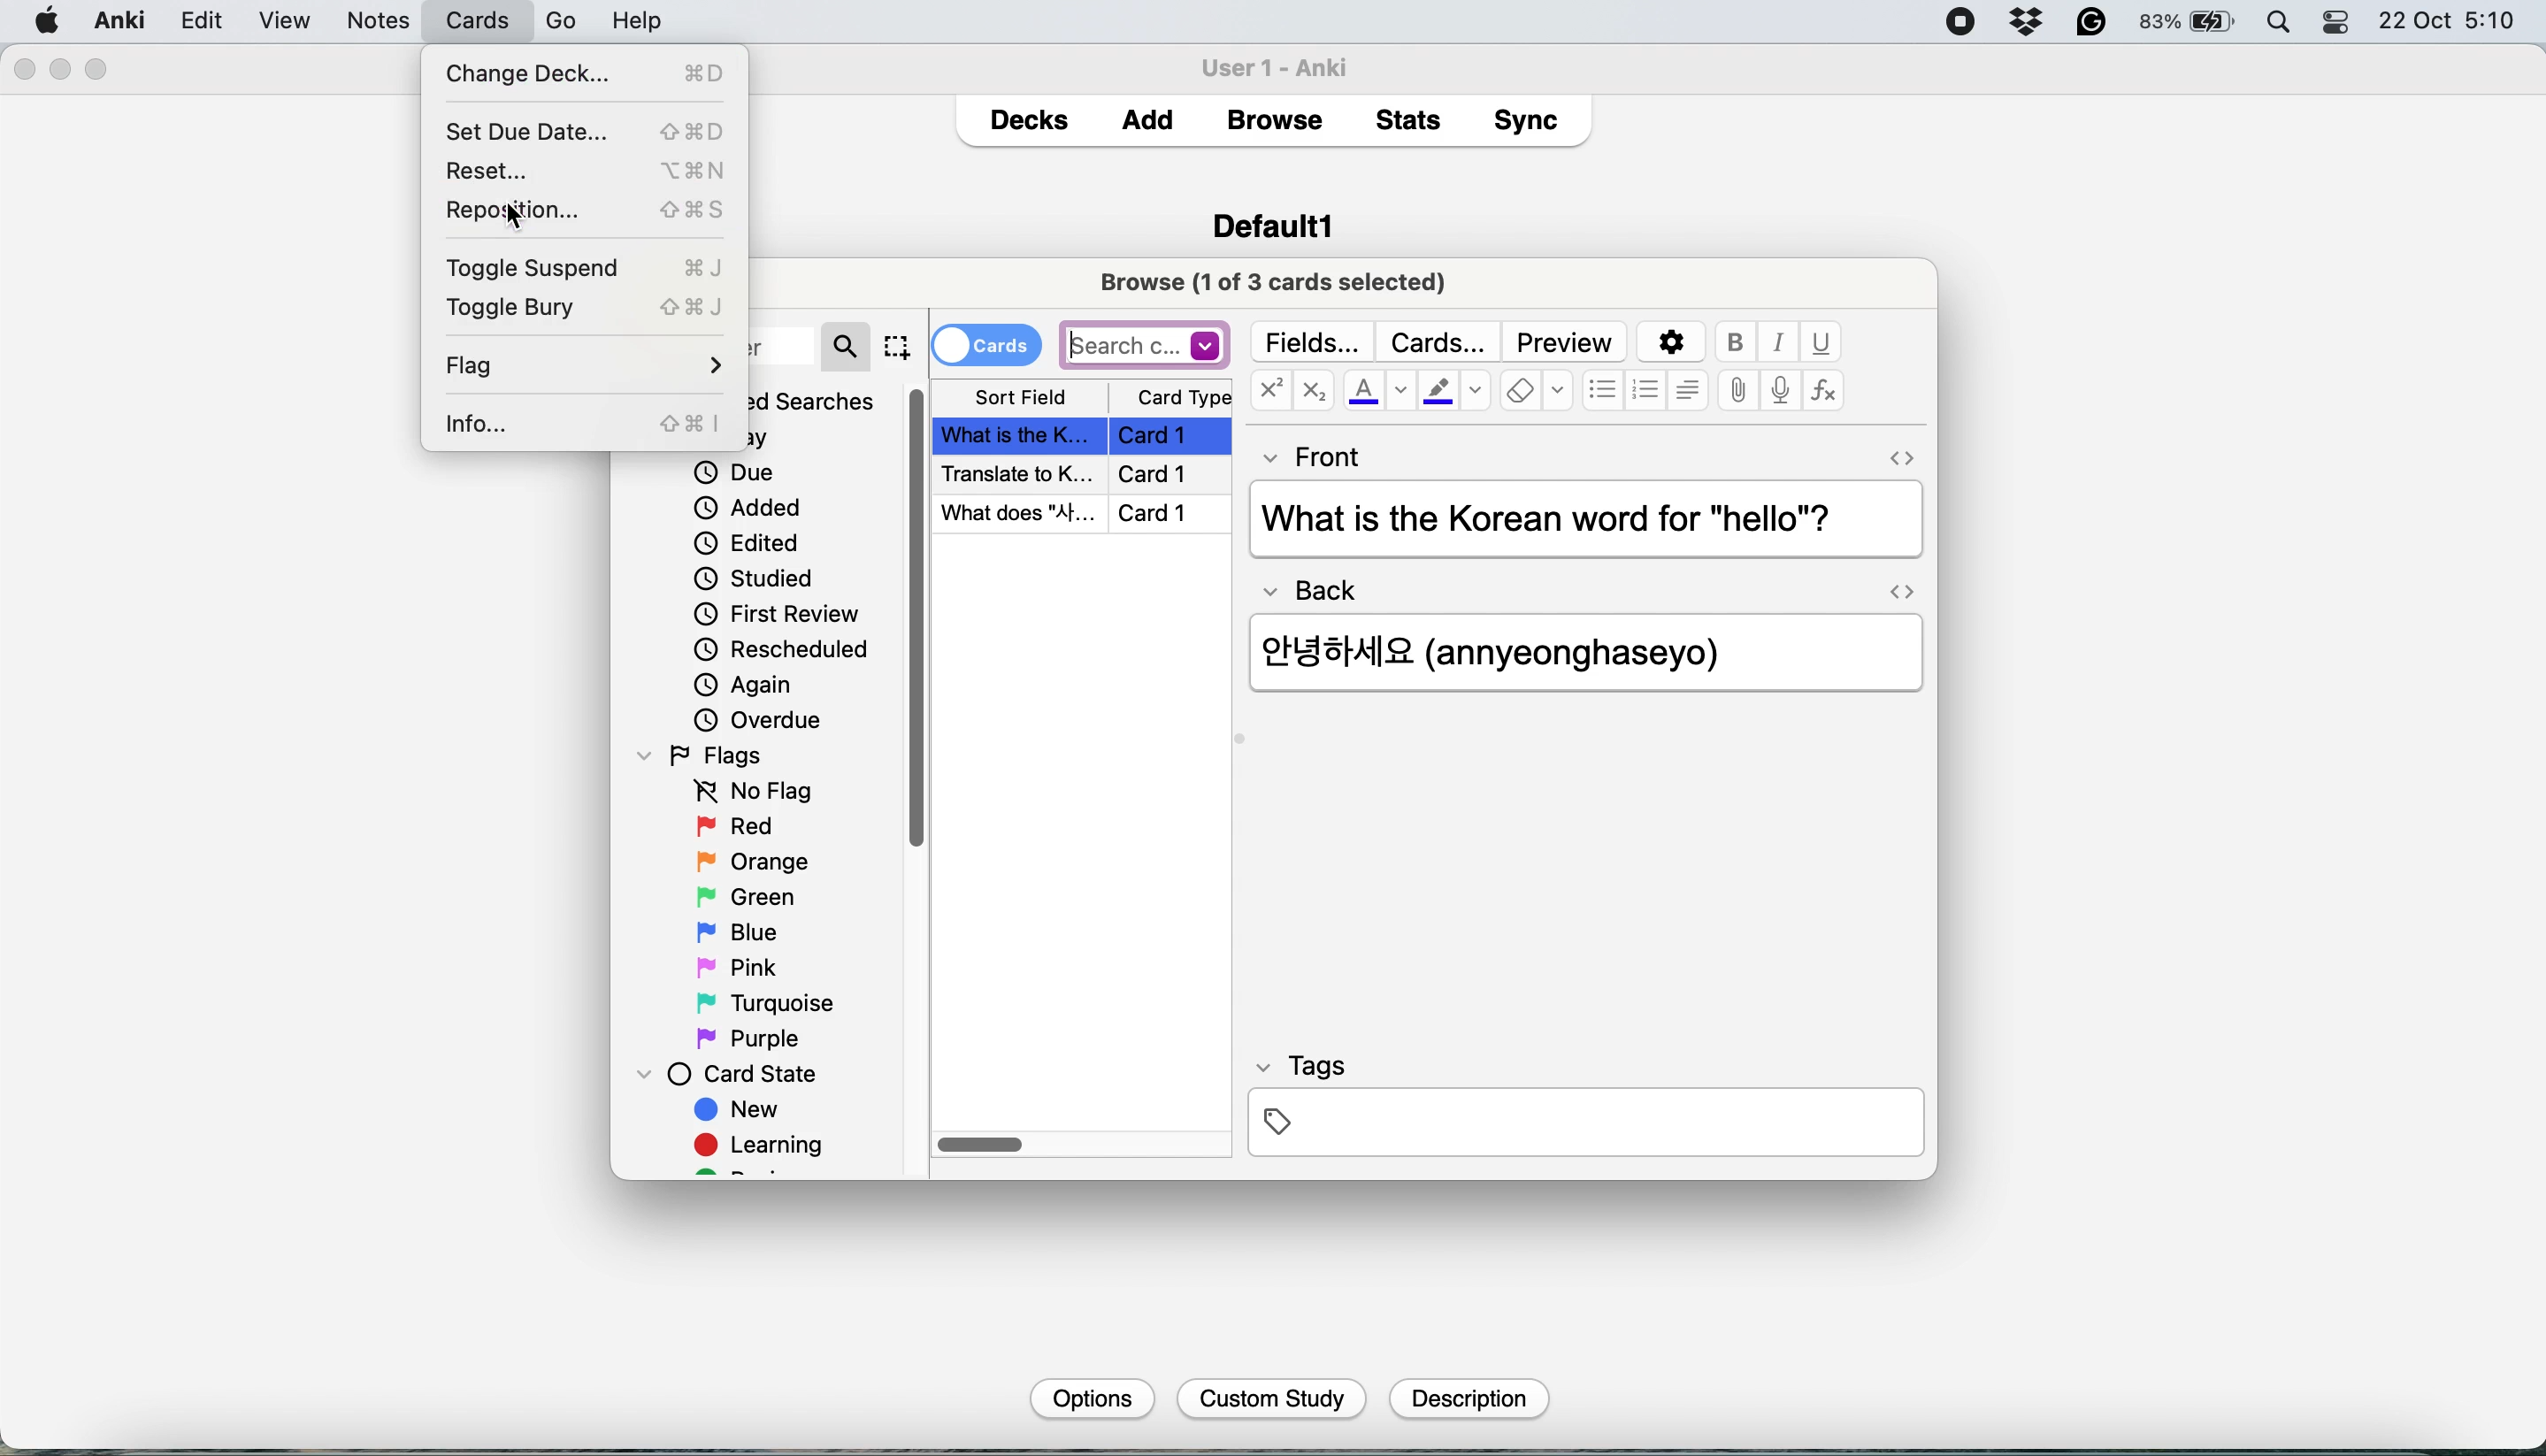 The width and height of the screenshot is (2546, 1456). I want to click on What is the K... Card 1
Translate toK... Card 1
What does "At... Card 1, so click(1086, 475).